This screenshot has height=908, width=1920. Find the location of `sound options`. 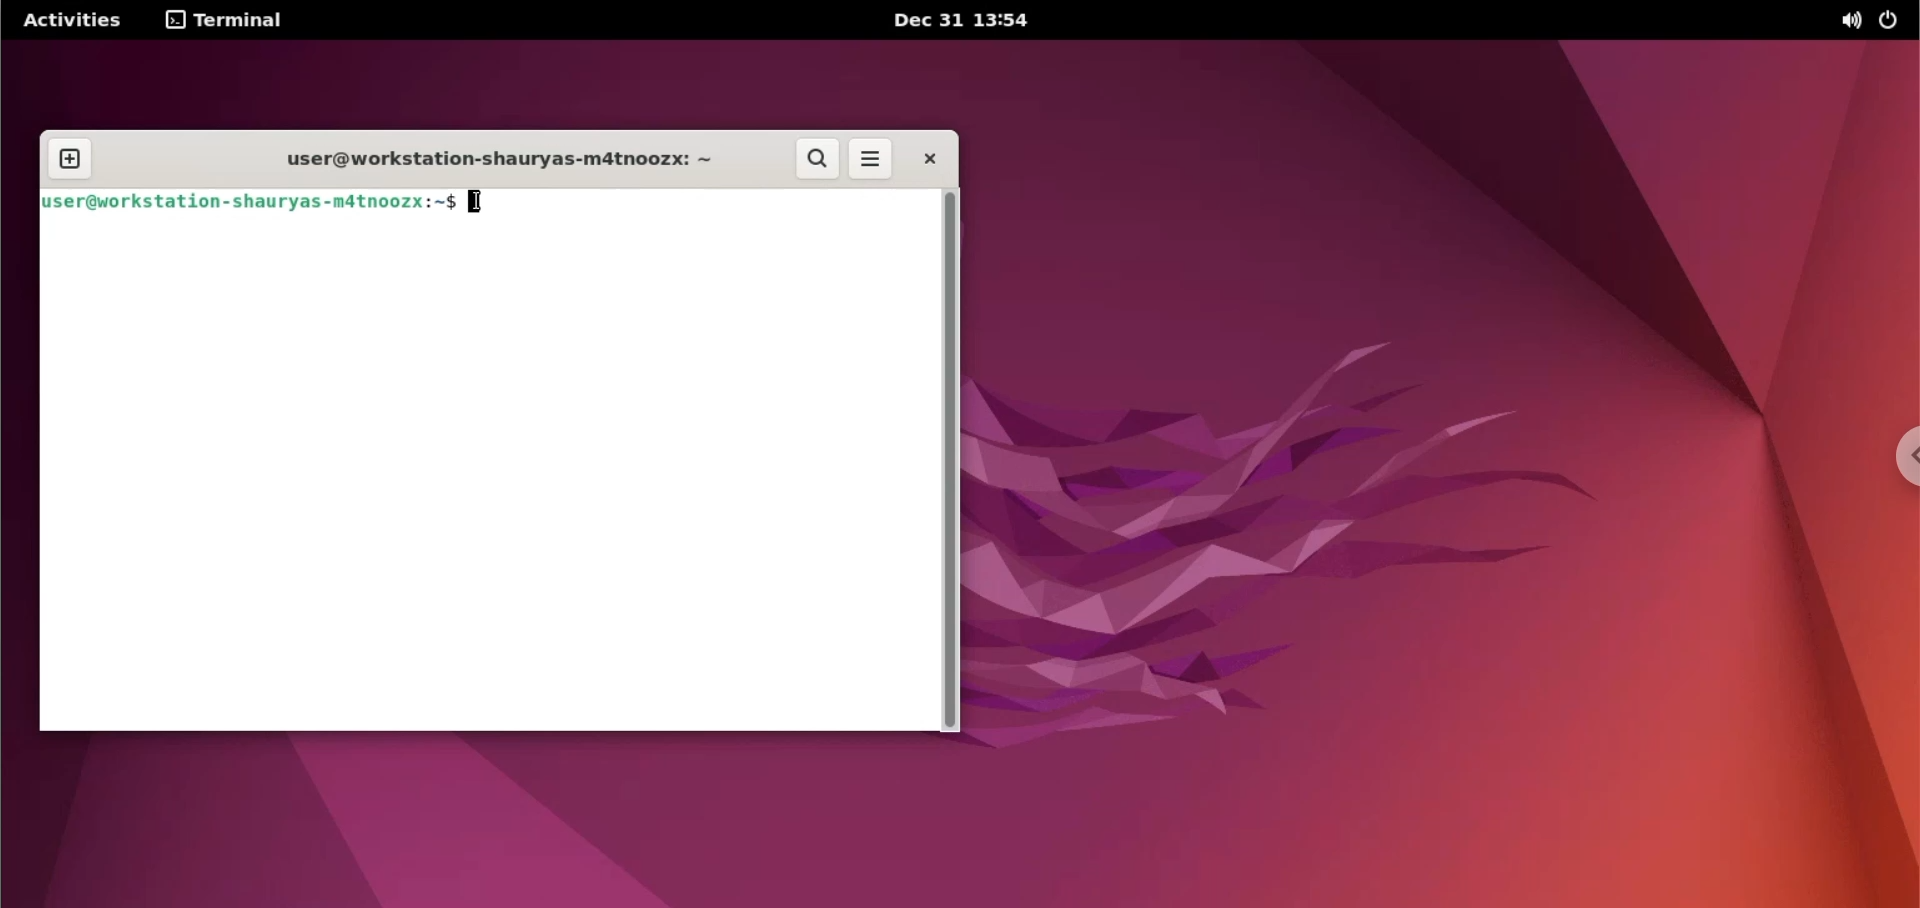

sound options is located at coordinates (1847, 21).